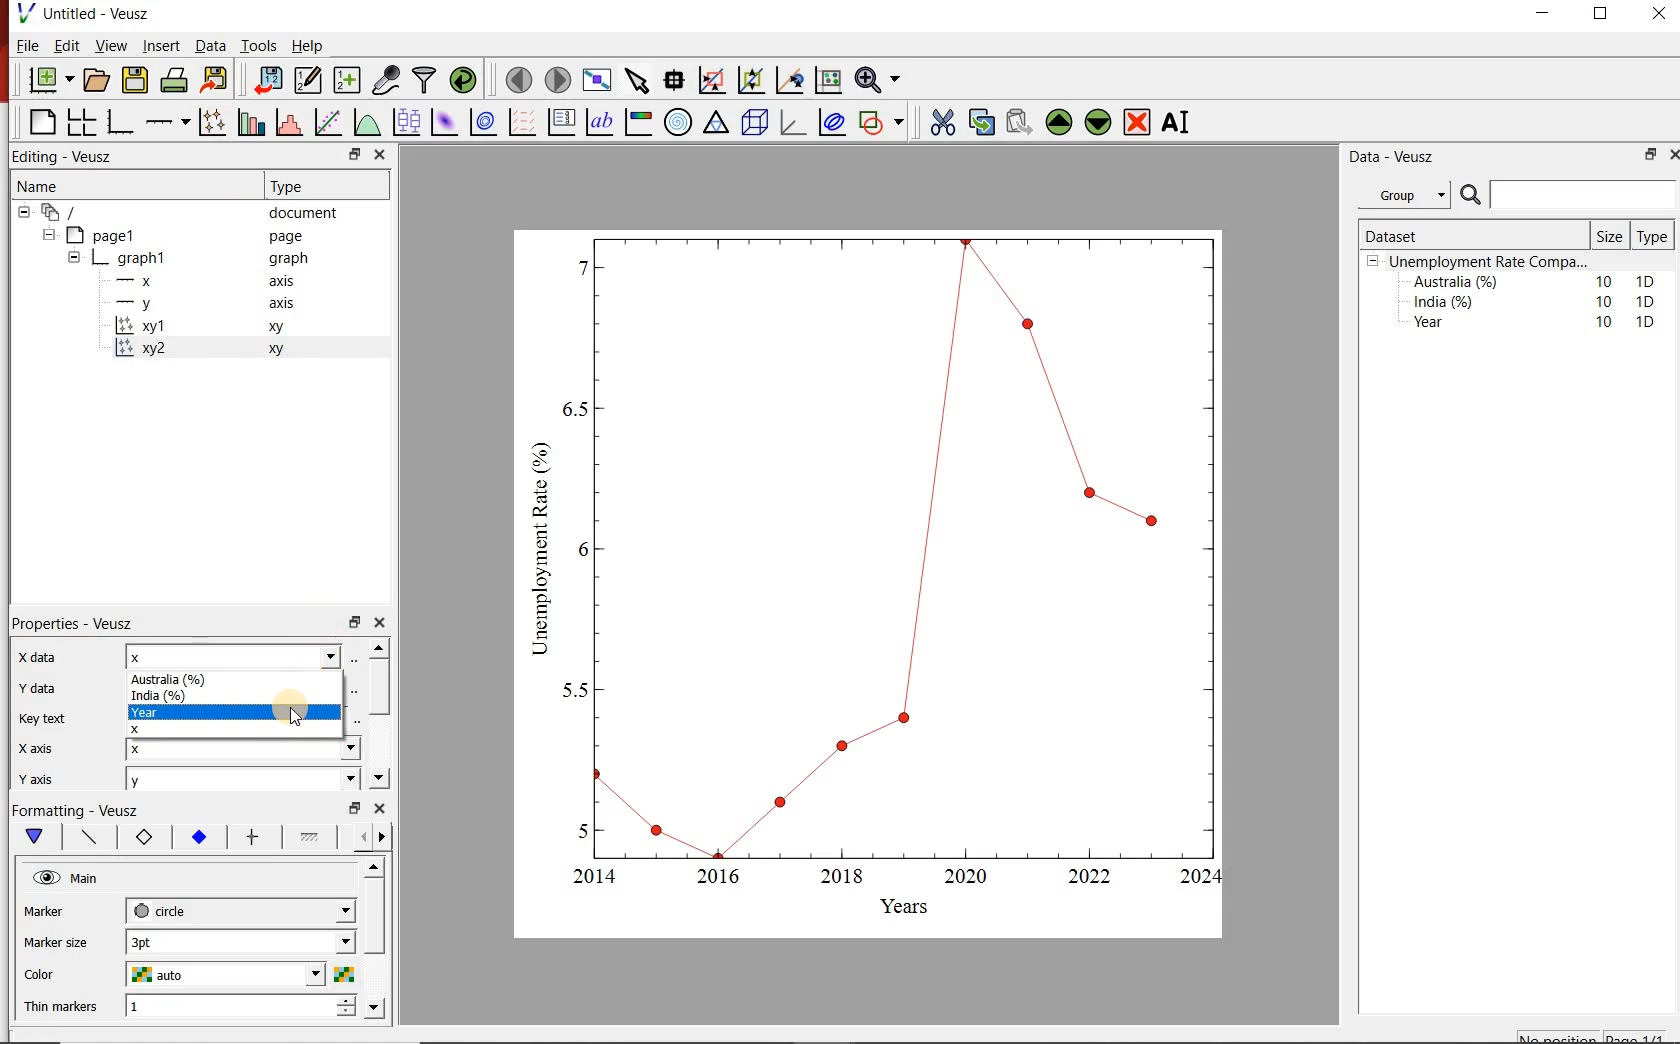 This screenshot has height=1044, width=1680. Describe the element at coordinates (237, 940) in the screenshot. I see `1 pt` at that location.